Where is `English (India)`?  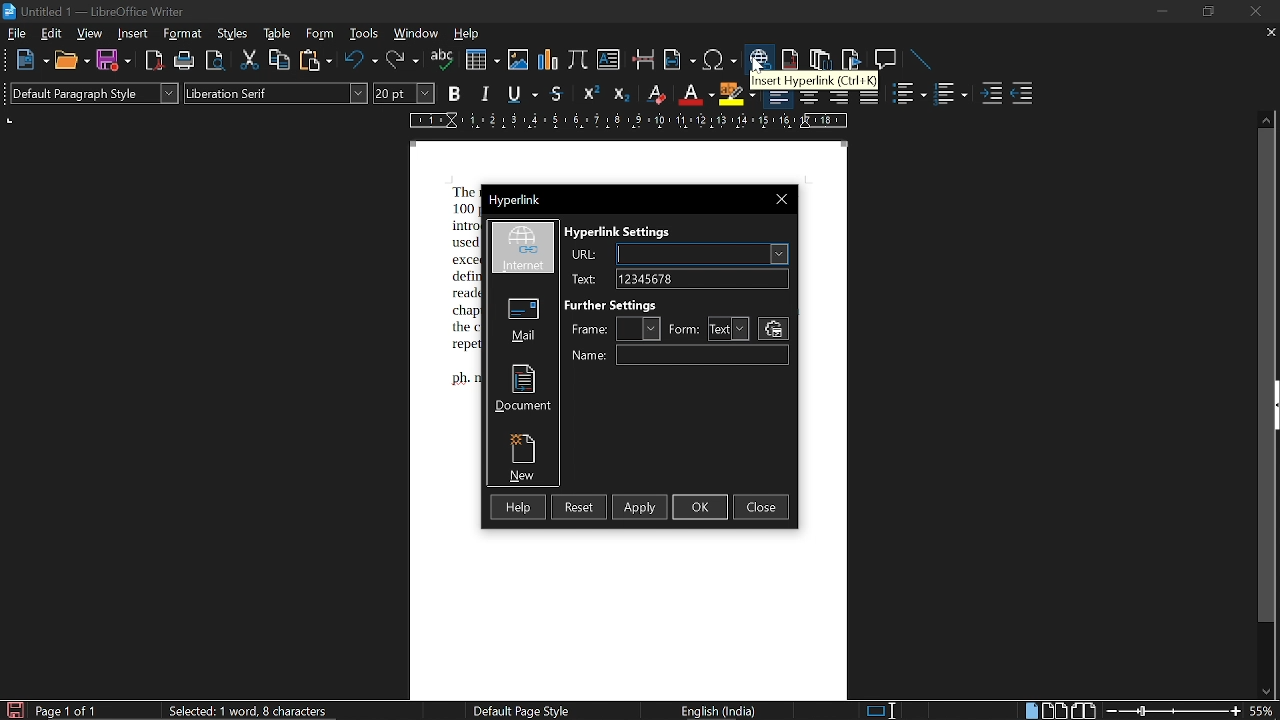 English (India) is located at coordinates (721, 712).